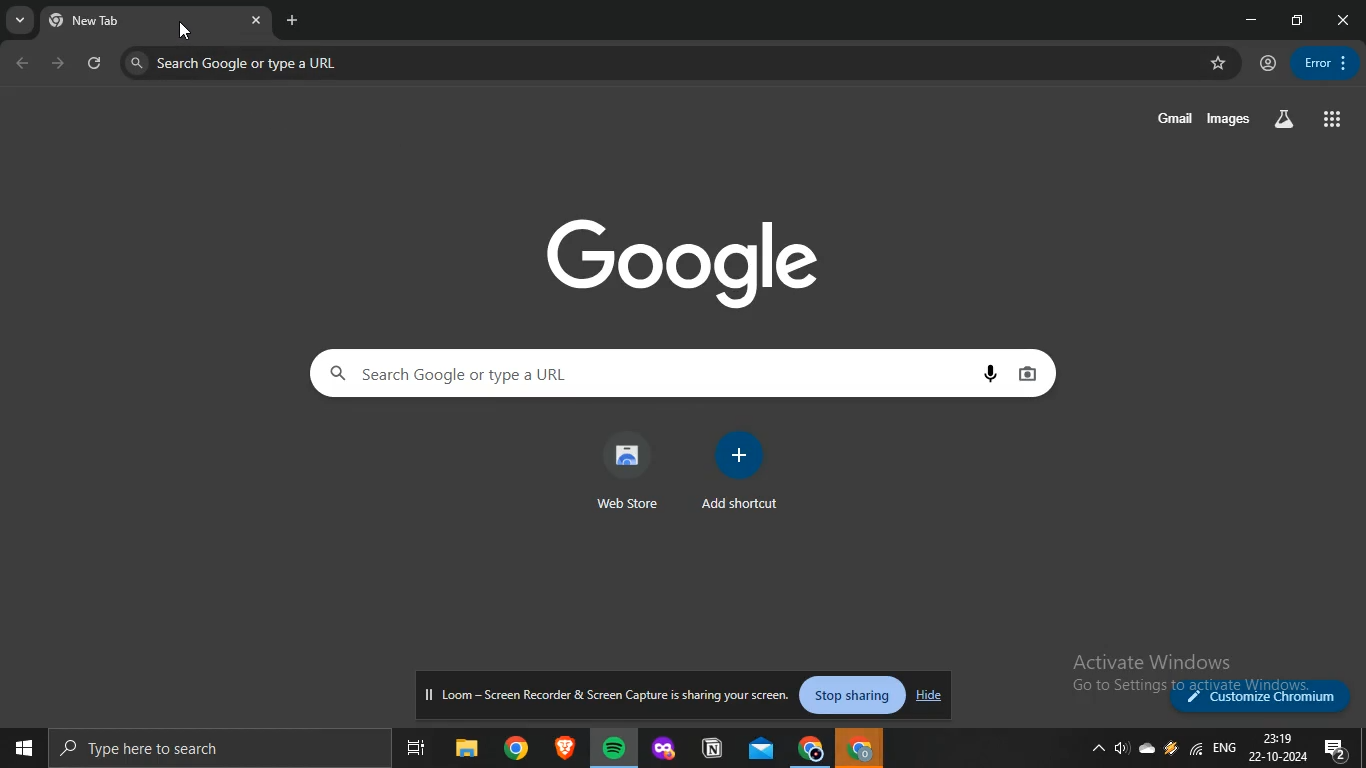 This screenshot has height=768, width=1366. What do you see at coordinates (516, 746) in the screenshot?
I see `google chrome` at bounding box center [516, 746].